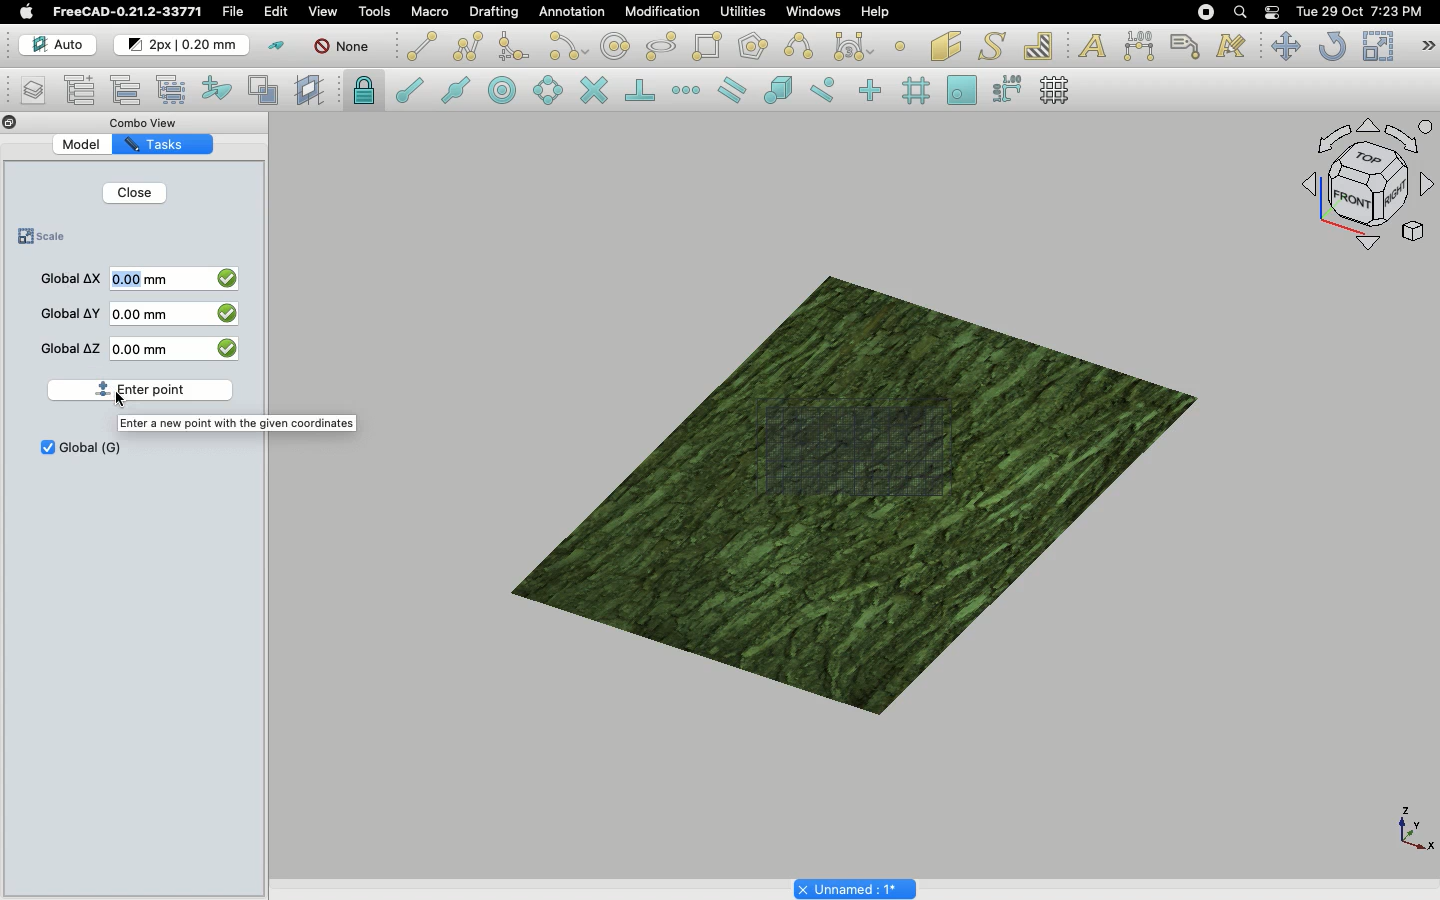 This screenshot has width=1440, height=900. Describe the element at coordinates (71, 348) in the screenshot. I see `Global Z` at that location.